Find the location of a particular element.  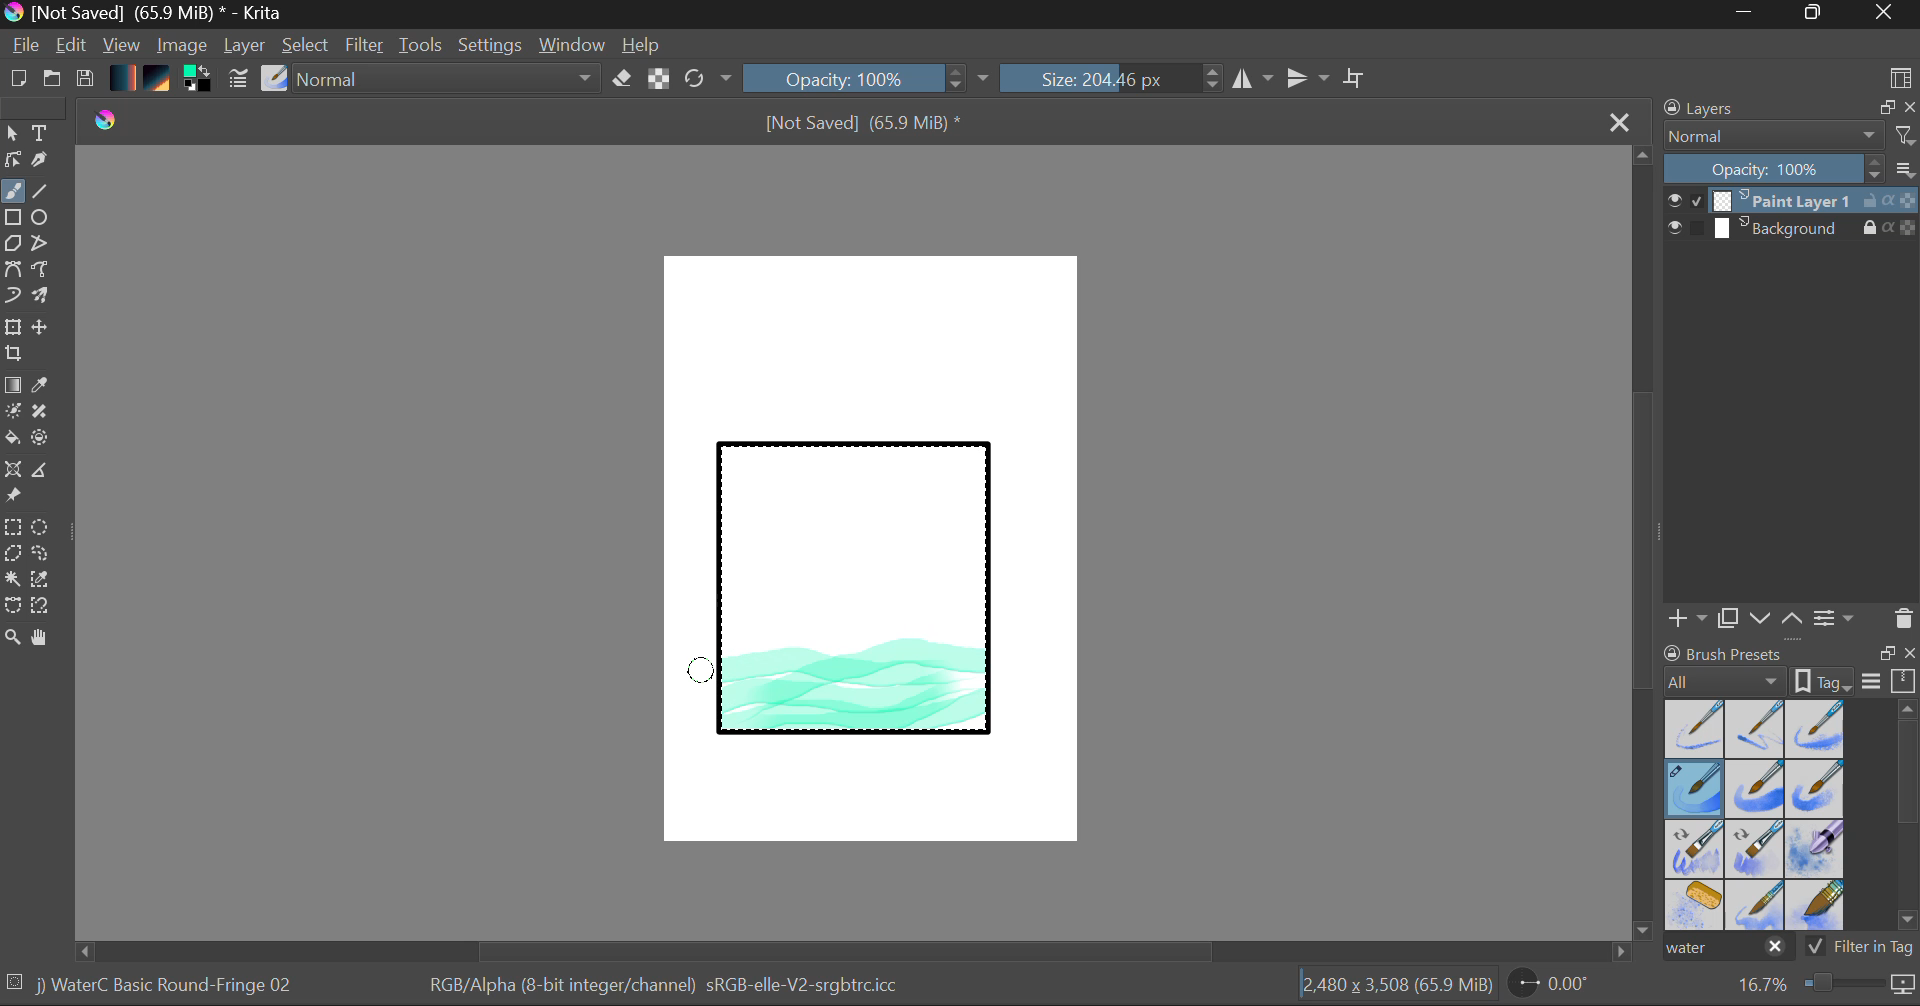

View is located at coordinates (122, 45).